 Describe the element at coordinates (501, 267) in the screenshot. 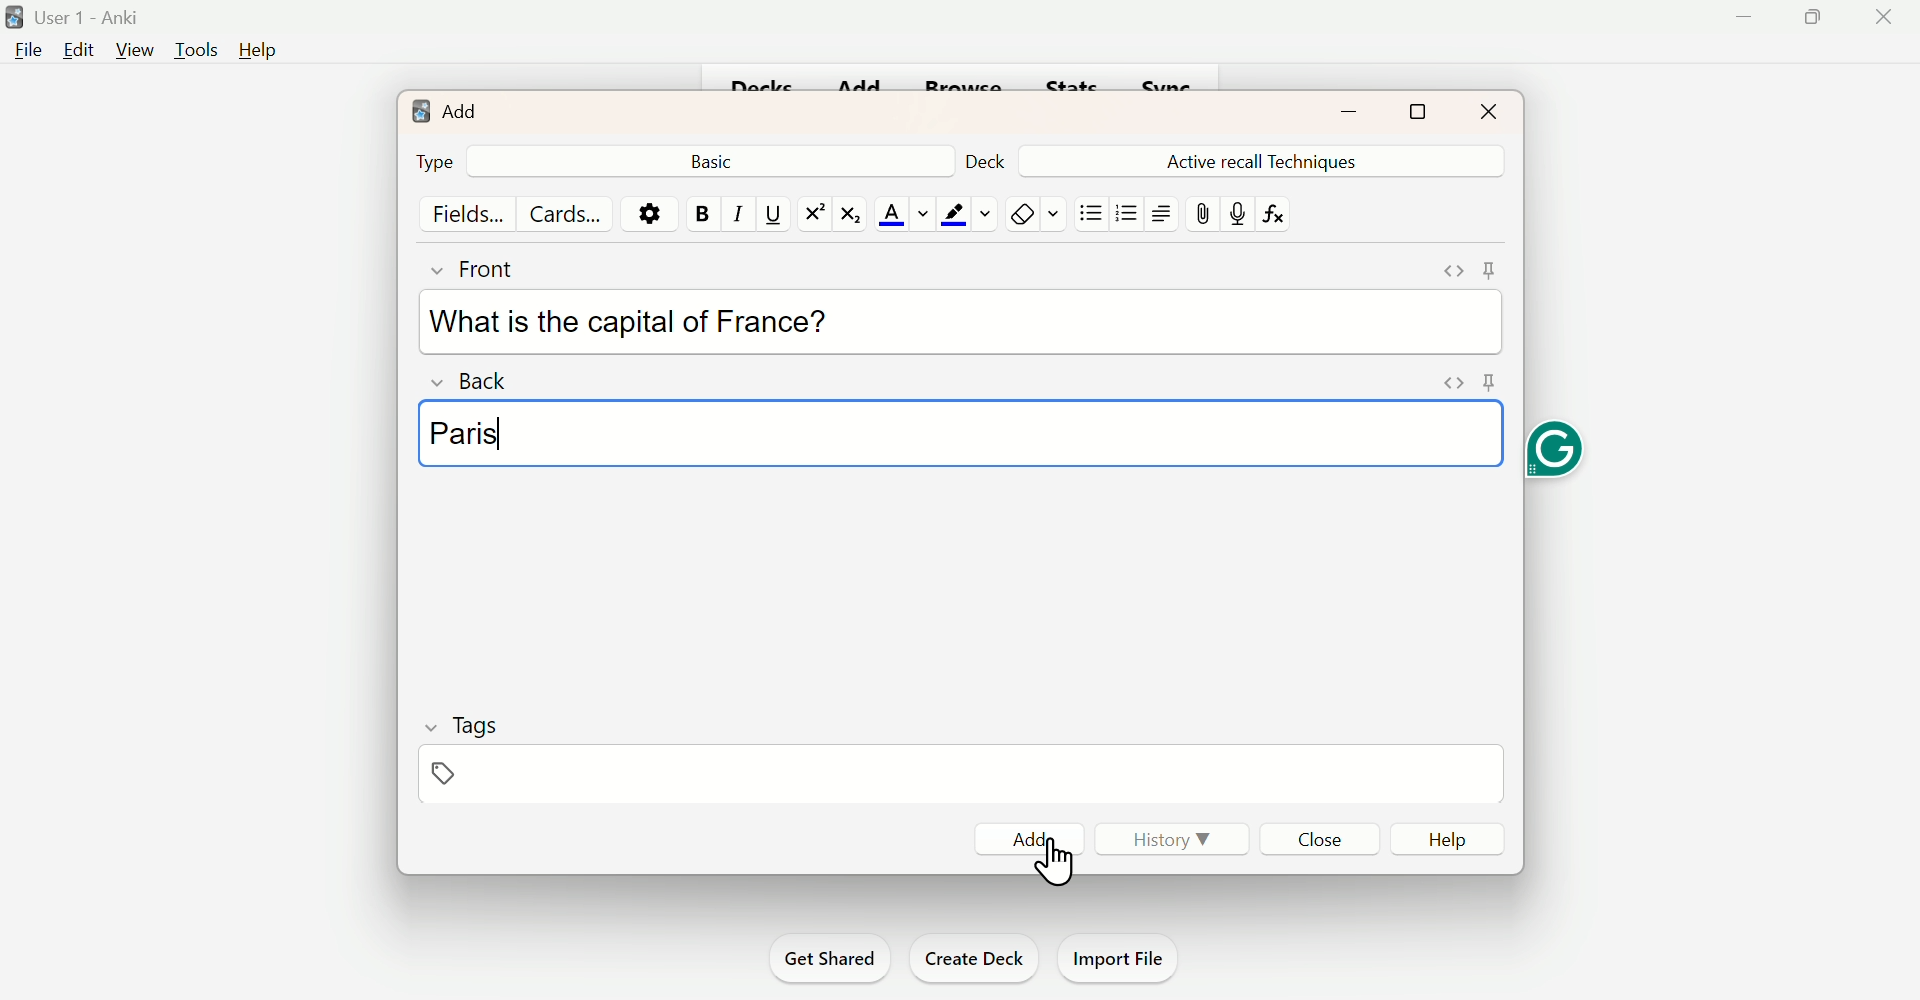

I see `Front` at that location.